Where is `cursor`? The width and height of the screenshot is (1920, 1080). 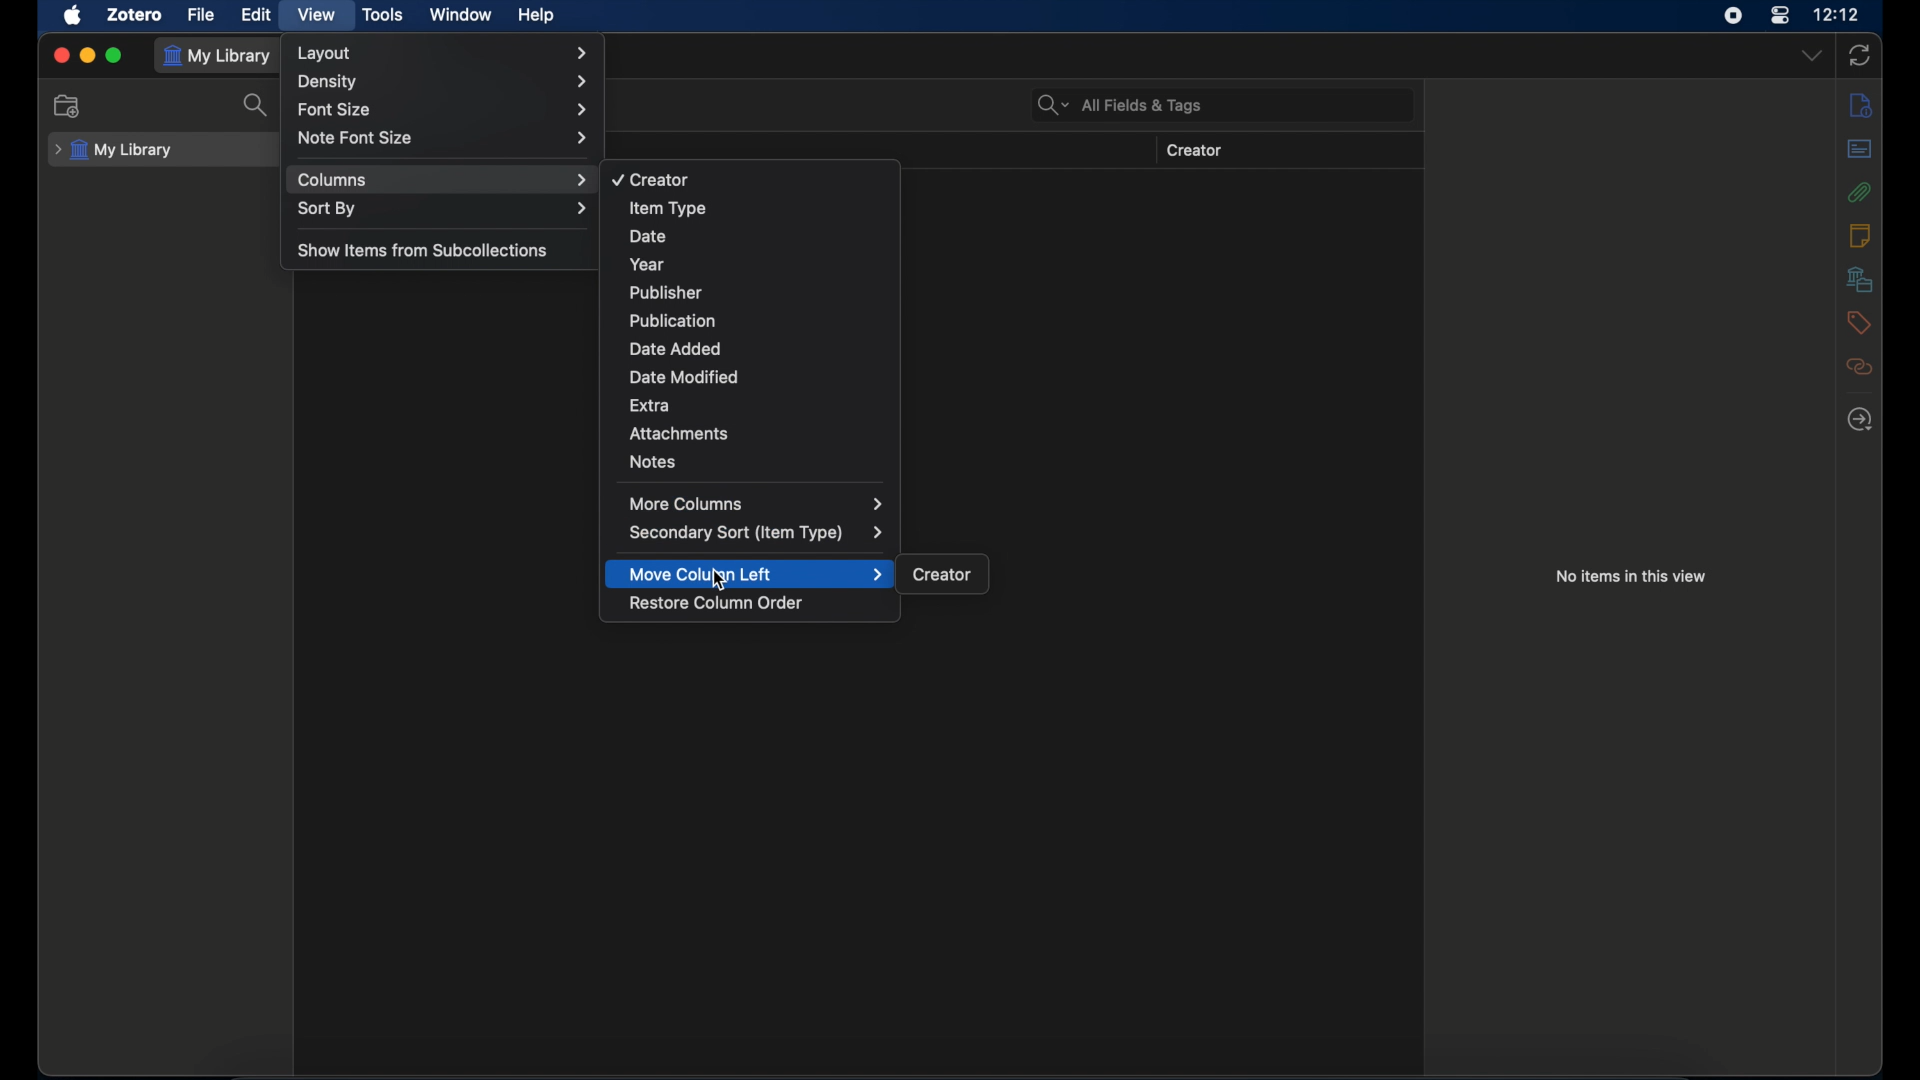
cursor is located at coordinates (720, 581).